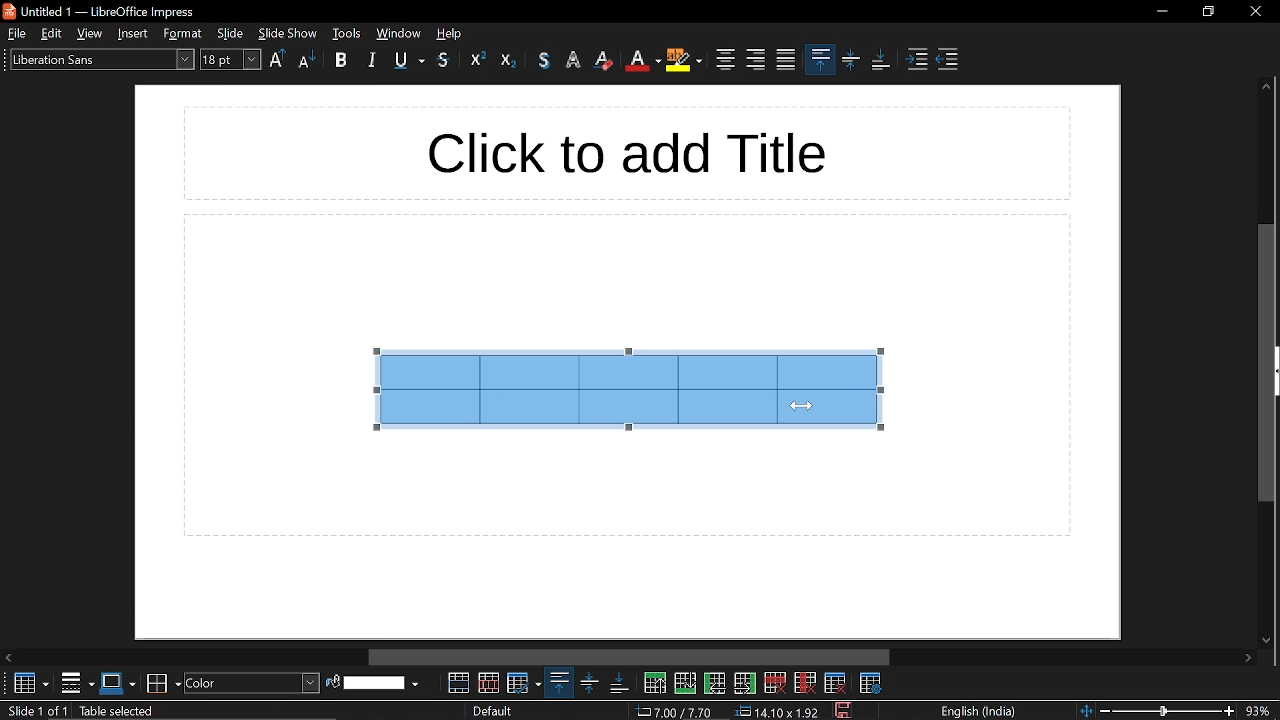 The image size is (1280, 720). What do you see at coordinates (919, 59) in the screenshot?
I see `increase indent` at bounding box center [919, 59].